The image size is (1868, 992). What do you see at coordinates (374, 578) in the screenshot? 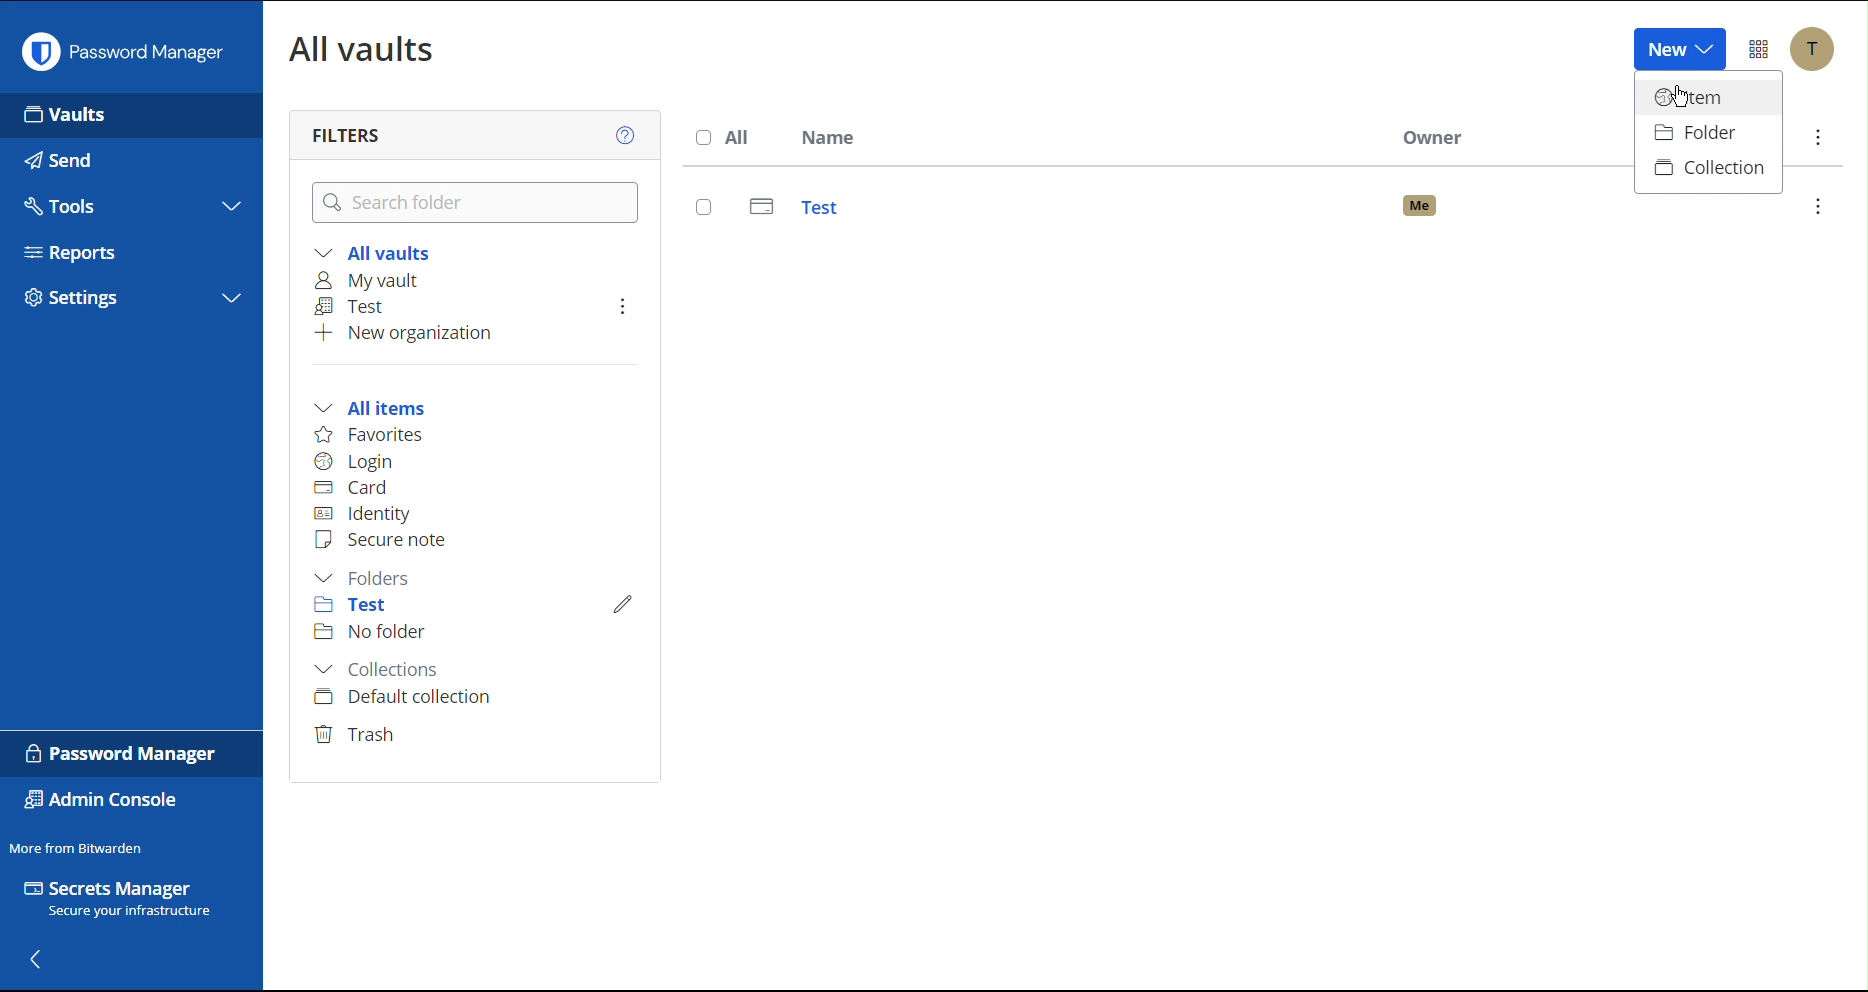
I see `Folders` at bounding box center [374, 578].